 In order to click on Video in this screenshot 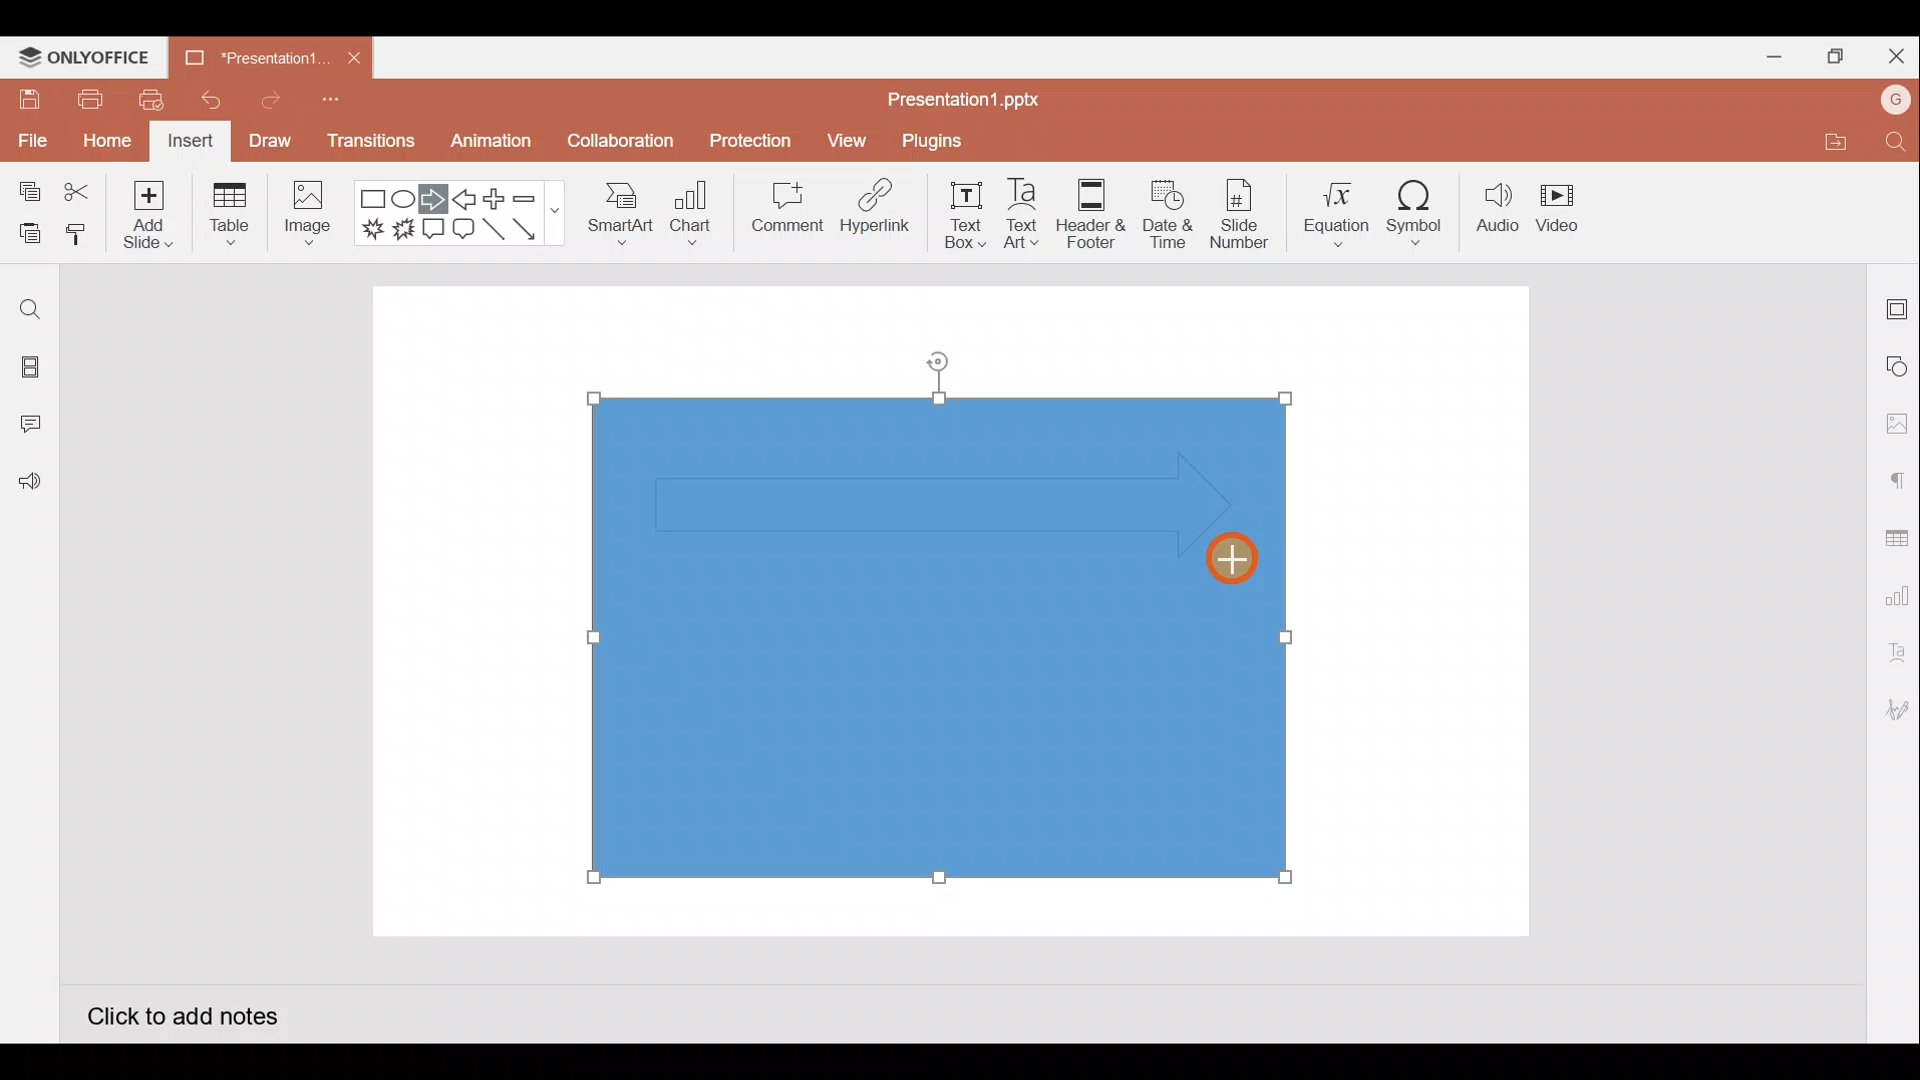, I will do `click(1560, 204)`.